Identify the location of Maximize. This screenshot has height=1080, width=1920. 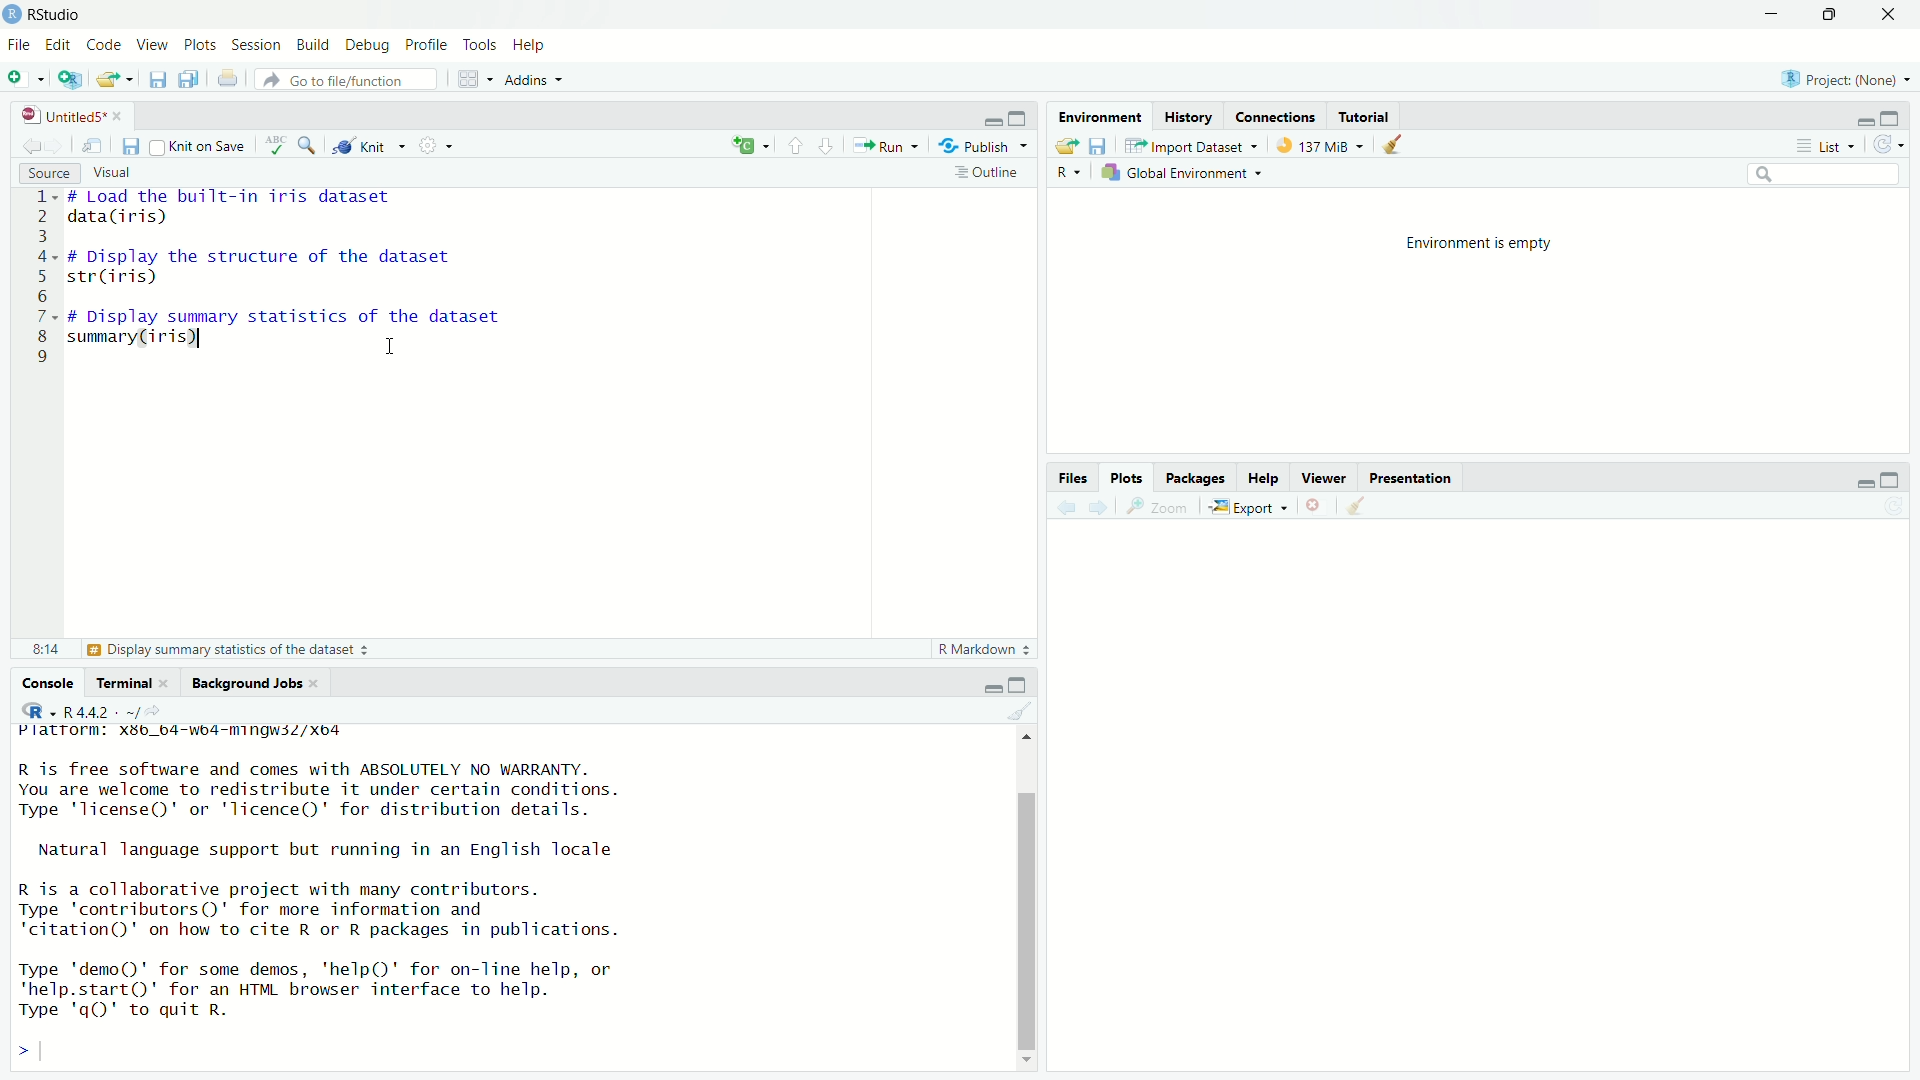
(1831, 13).